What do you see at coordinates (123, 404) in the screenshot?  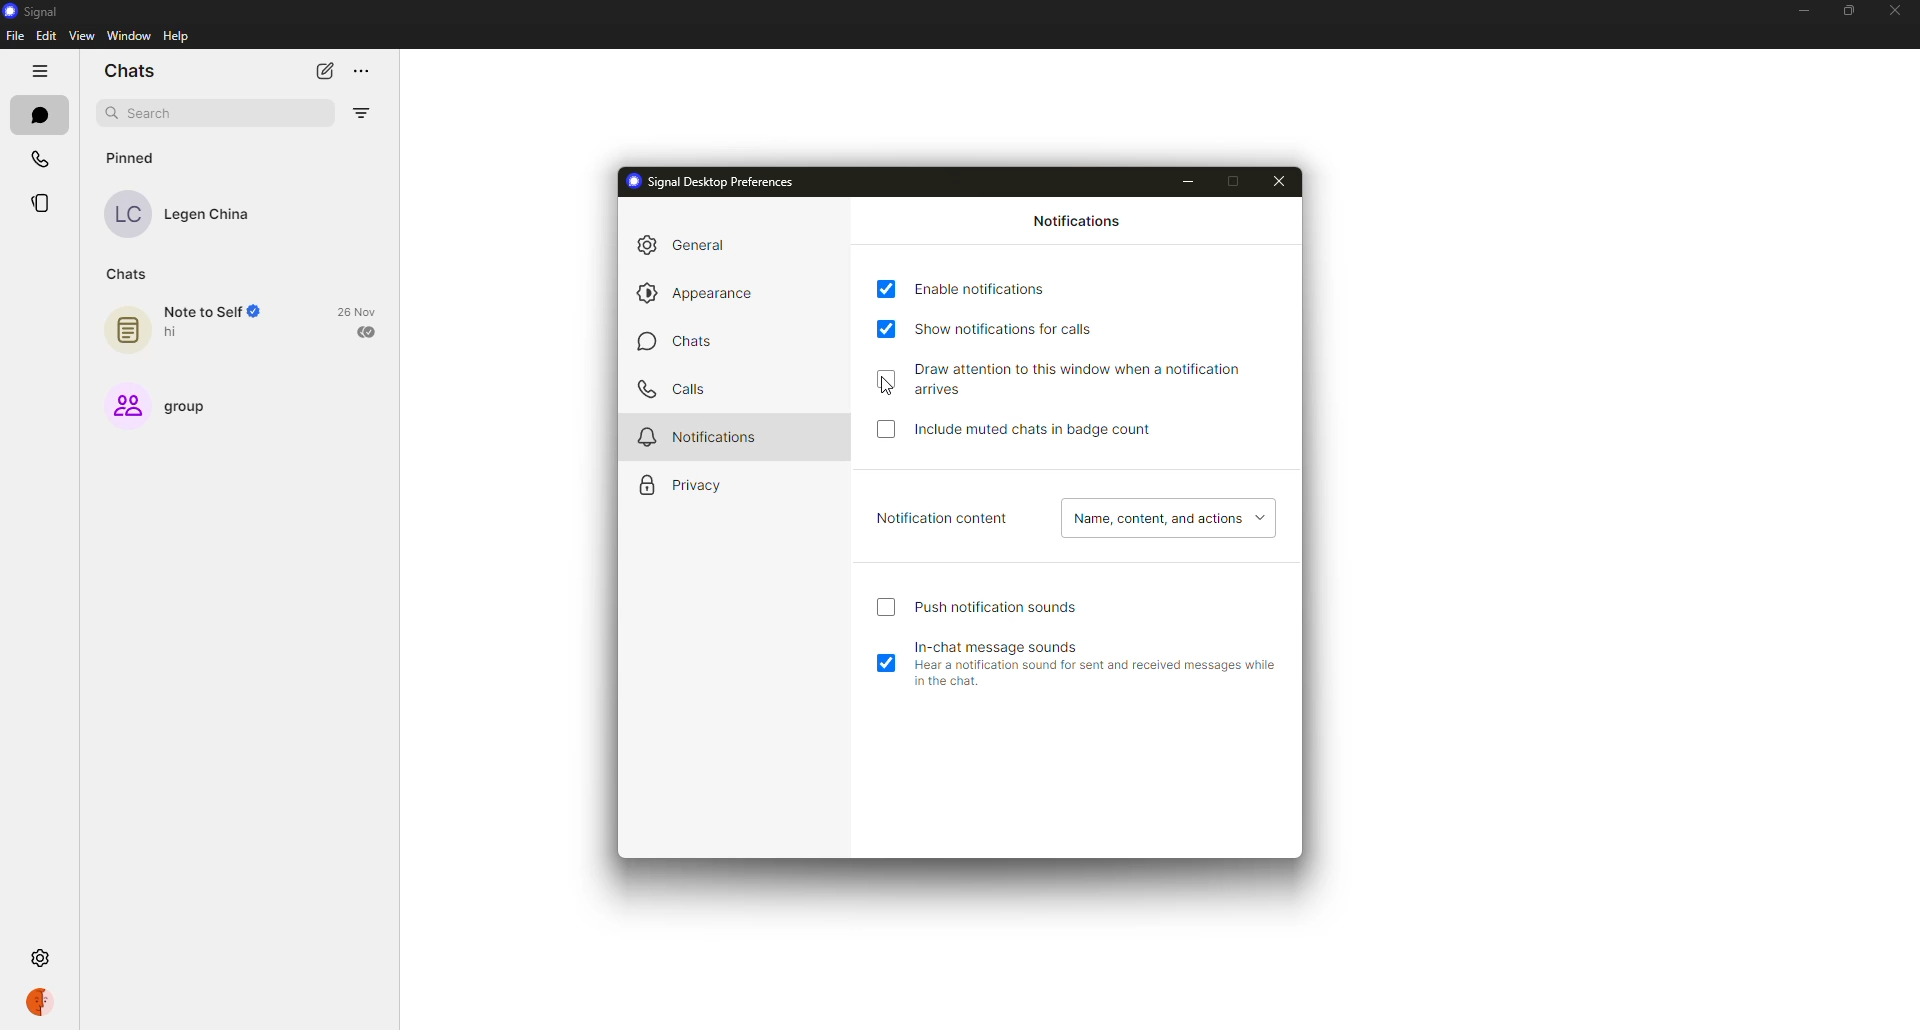 I see `Group Icon` at bounding box center [123, 404].